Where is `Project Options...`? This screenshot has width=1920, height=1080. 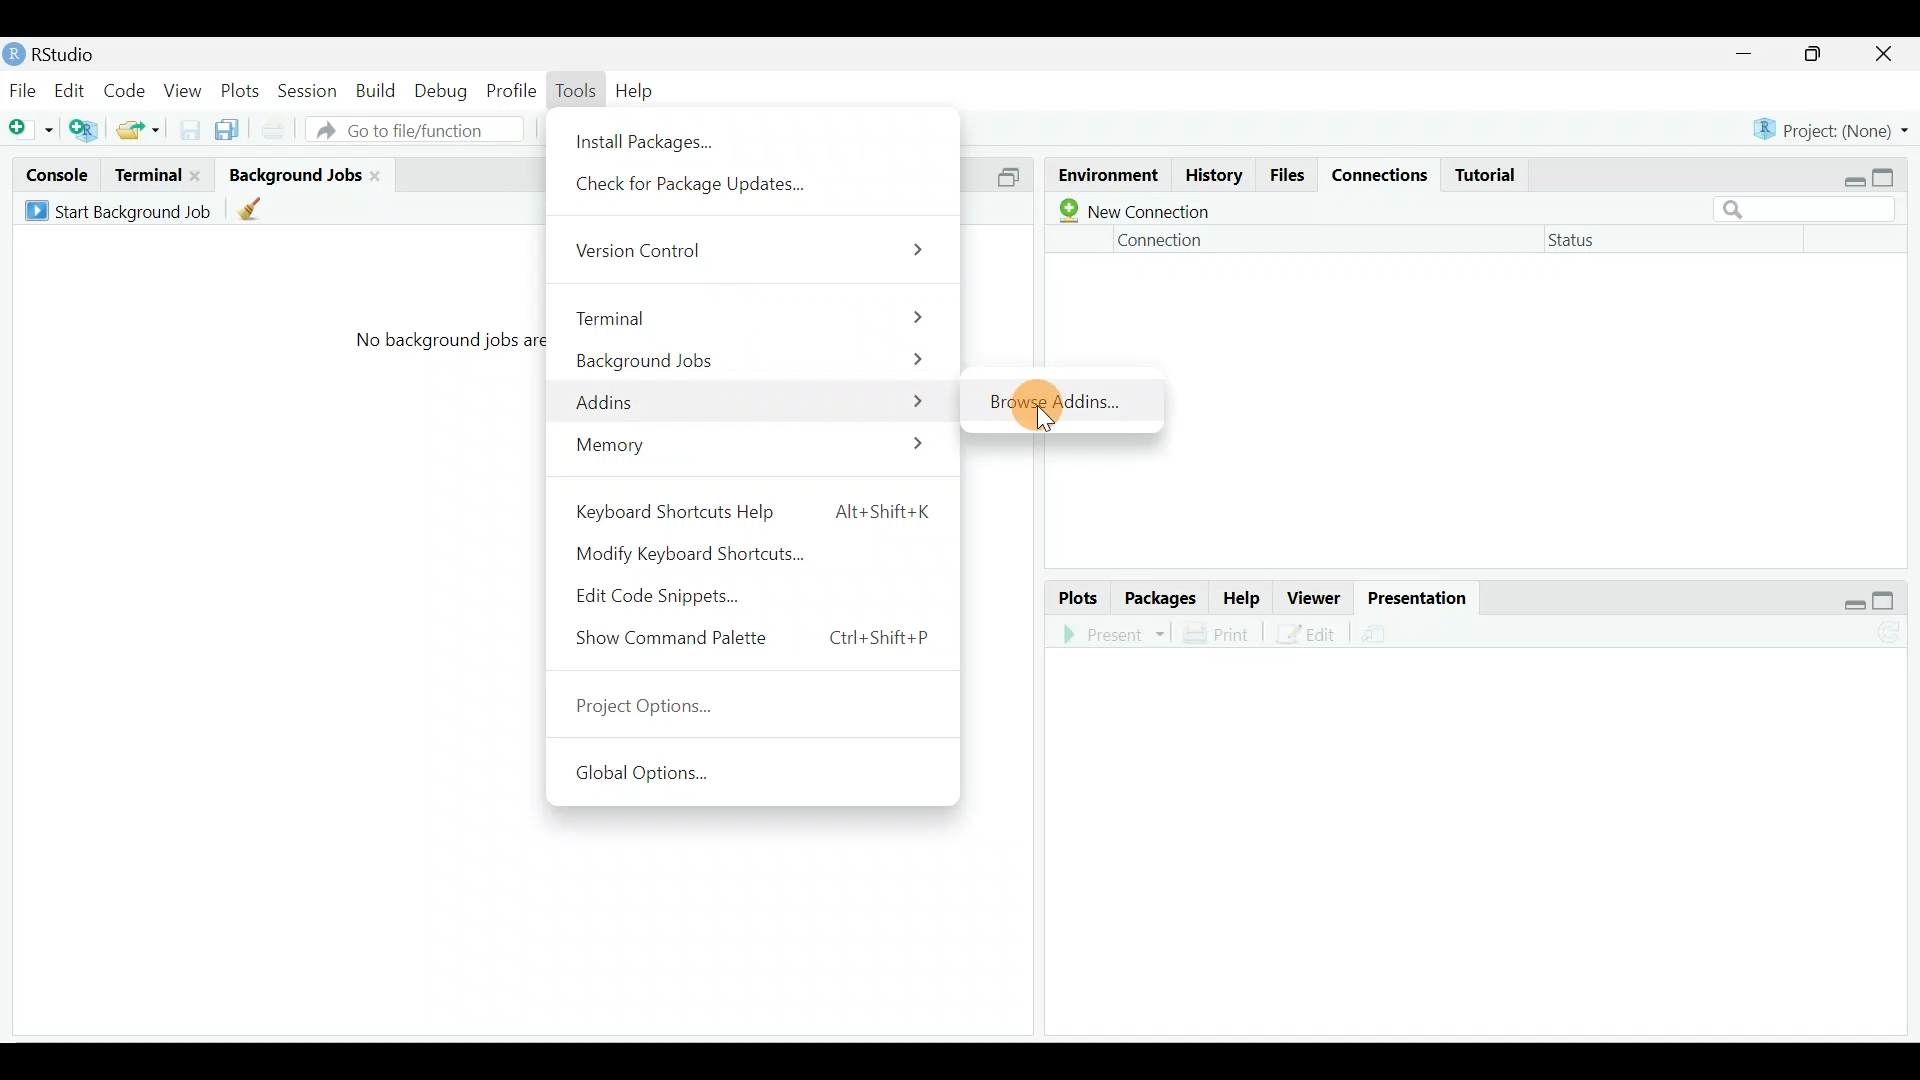
Project Options... is located at coordinates (653, 710).